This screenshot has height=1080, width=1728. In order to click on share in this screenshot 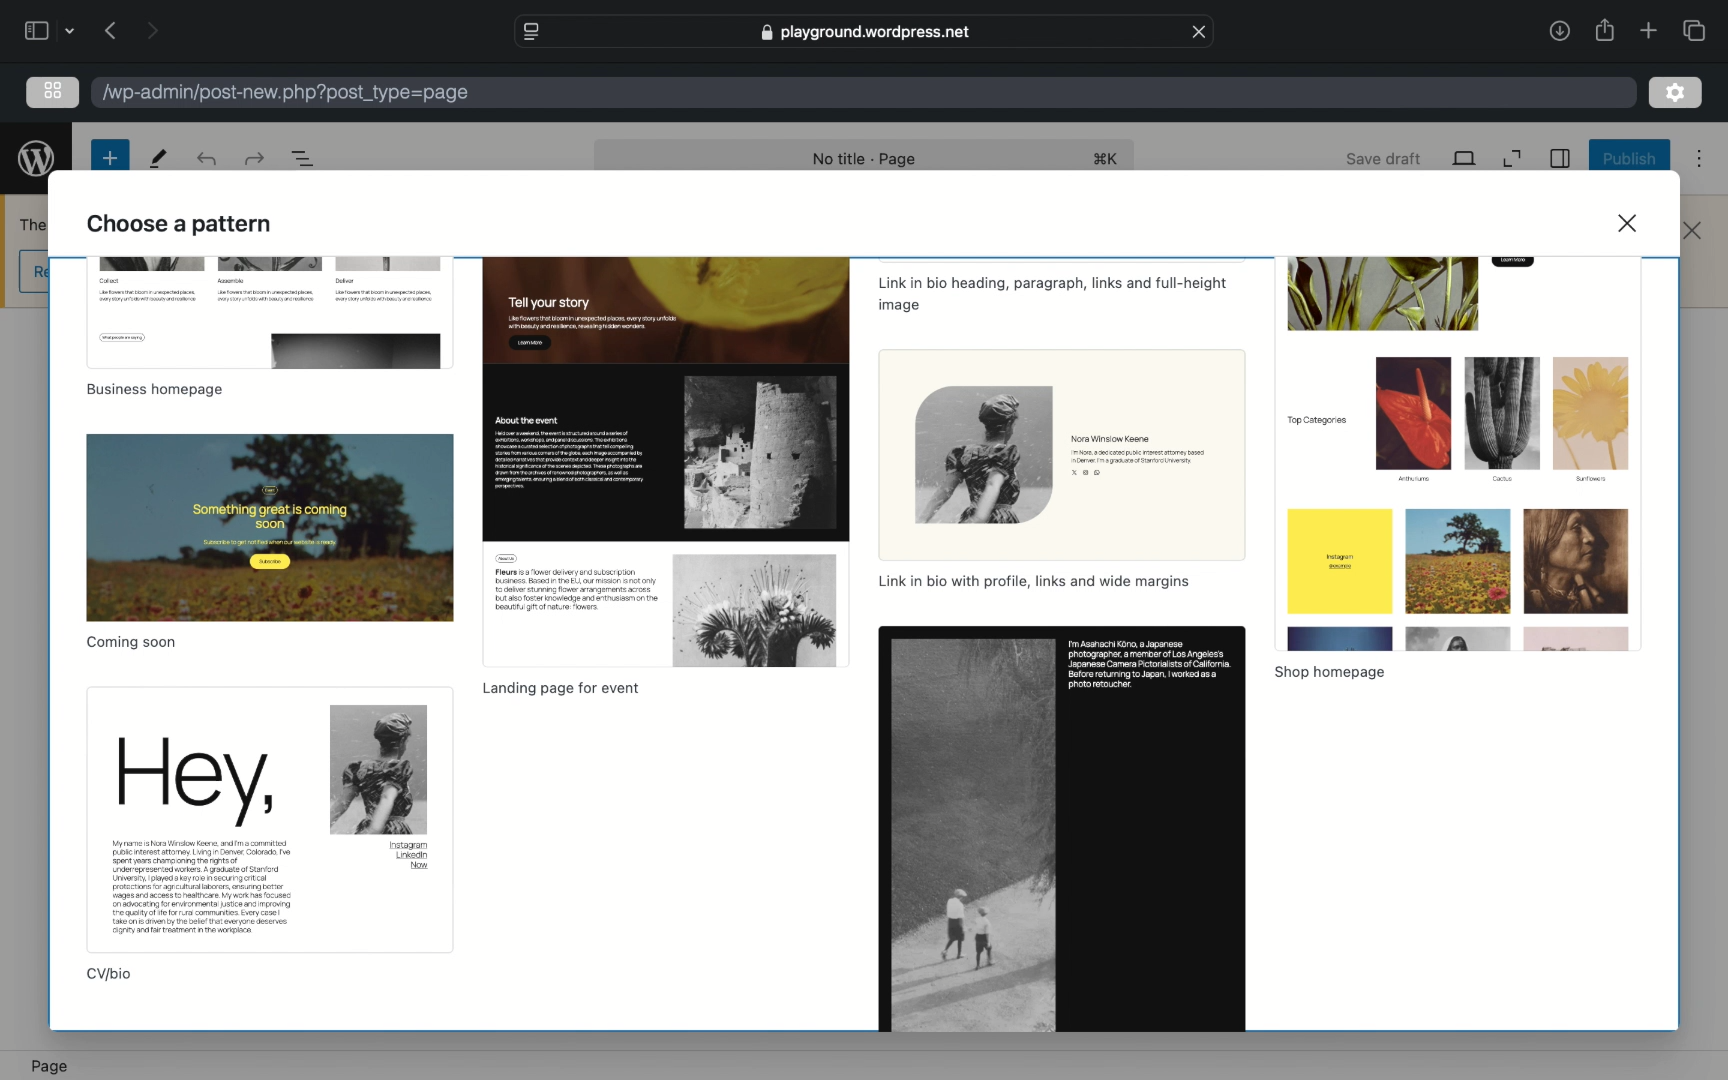, I will do `click(1604, 30)`.